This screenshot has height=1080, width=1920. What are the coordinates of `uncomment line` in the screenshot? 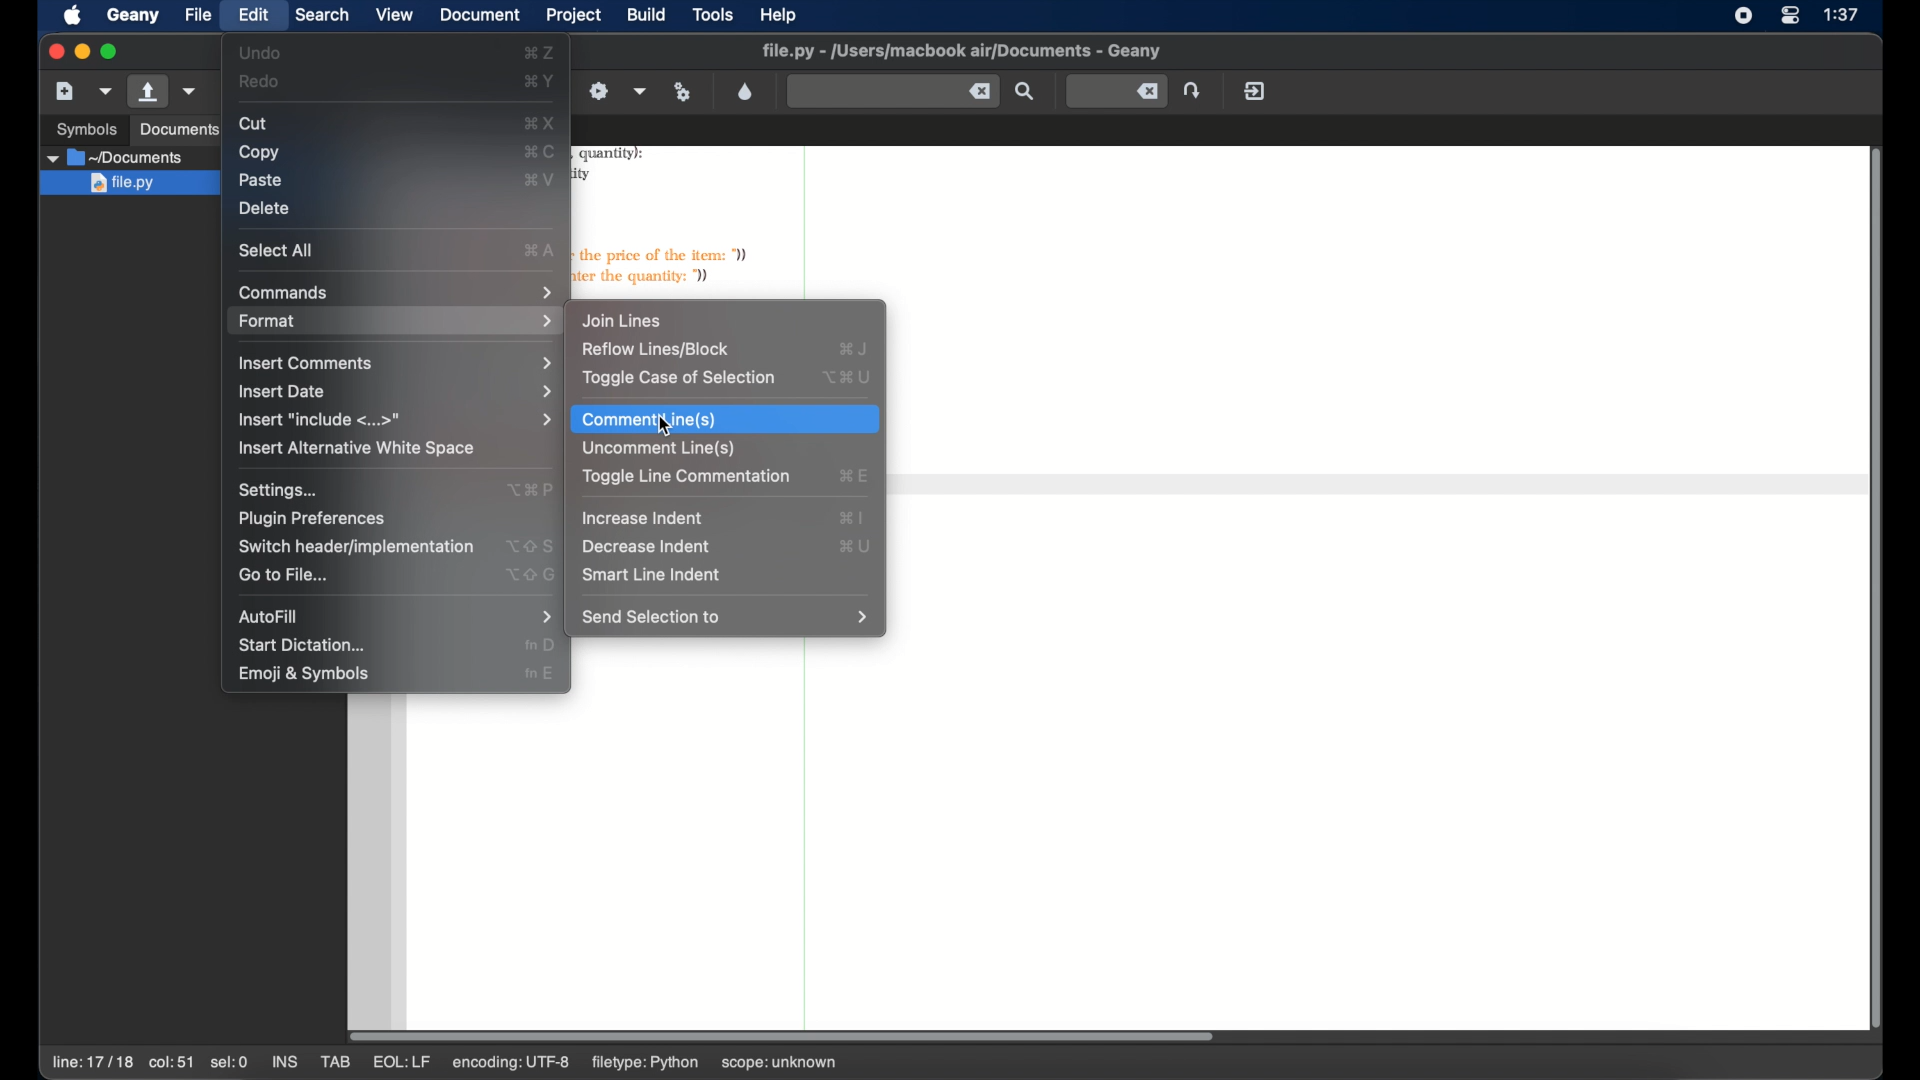 It's located at (658, 448).